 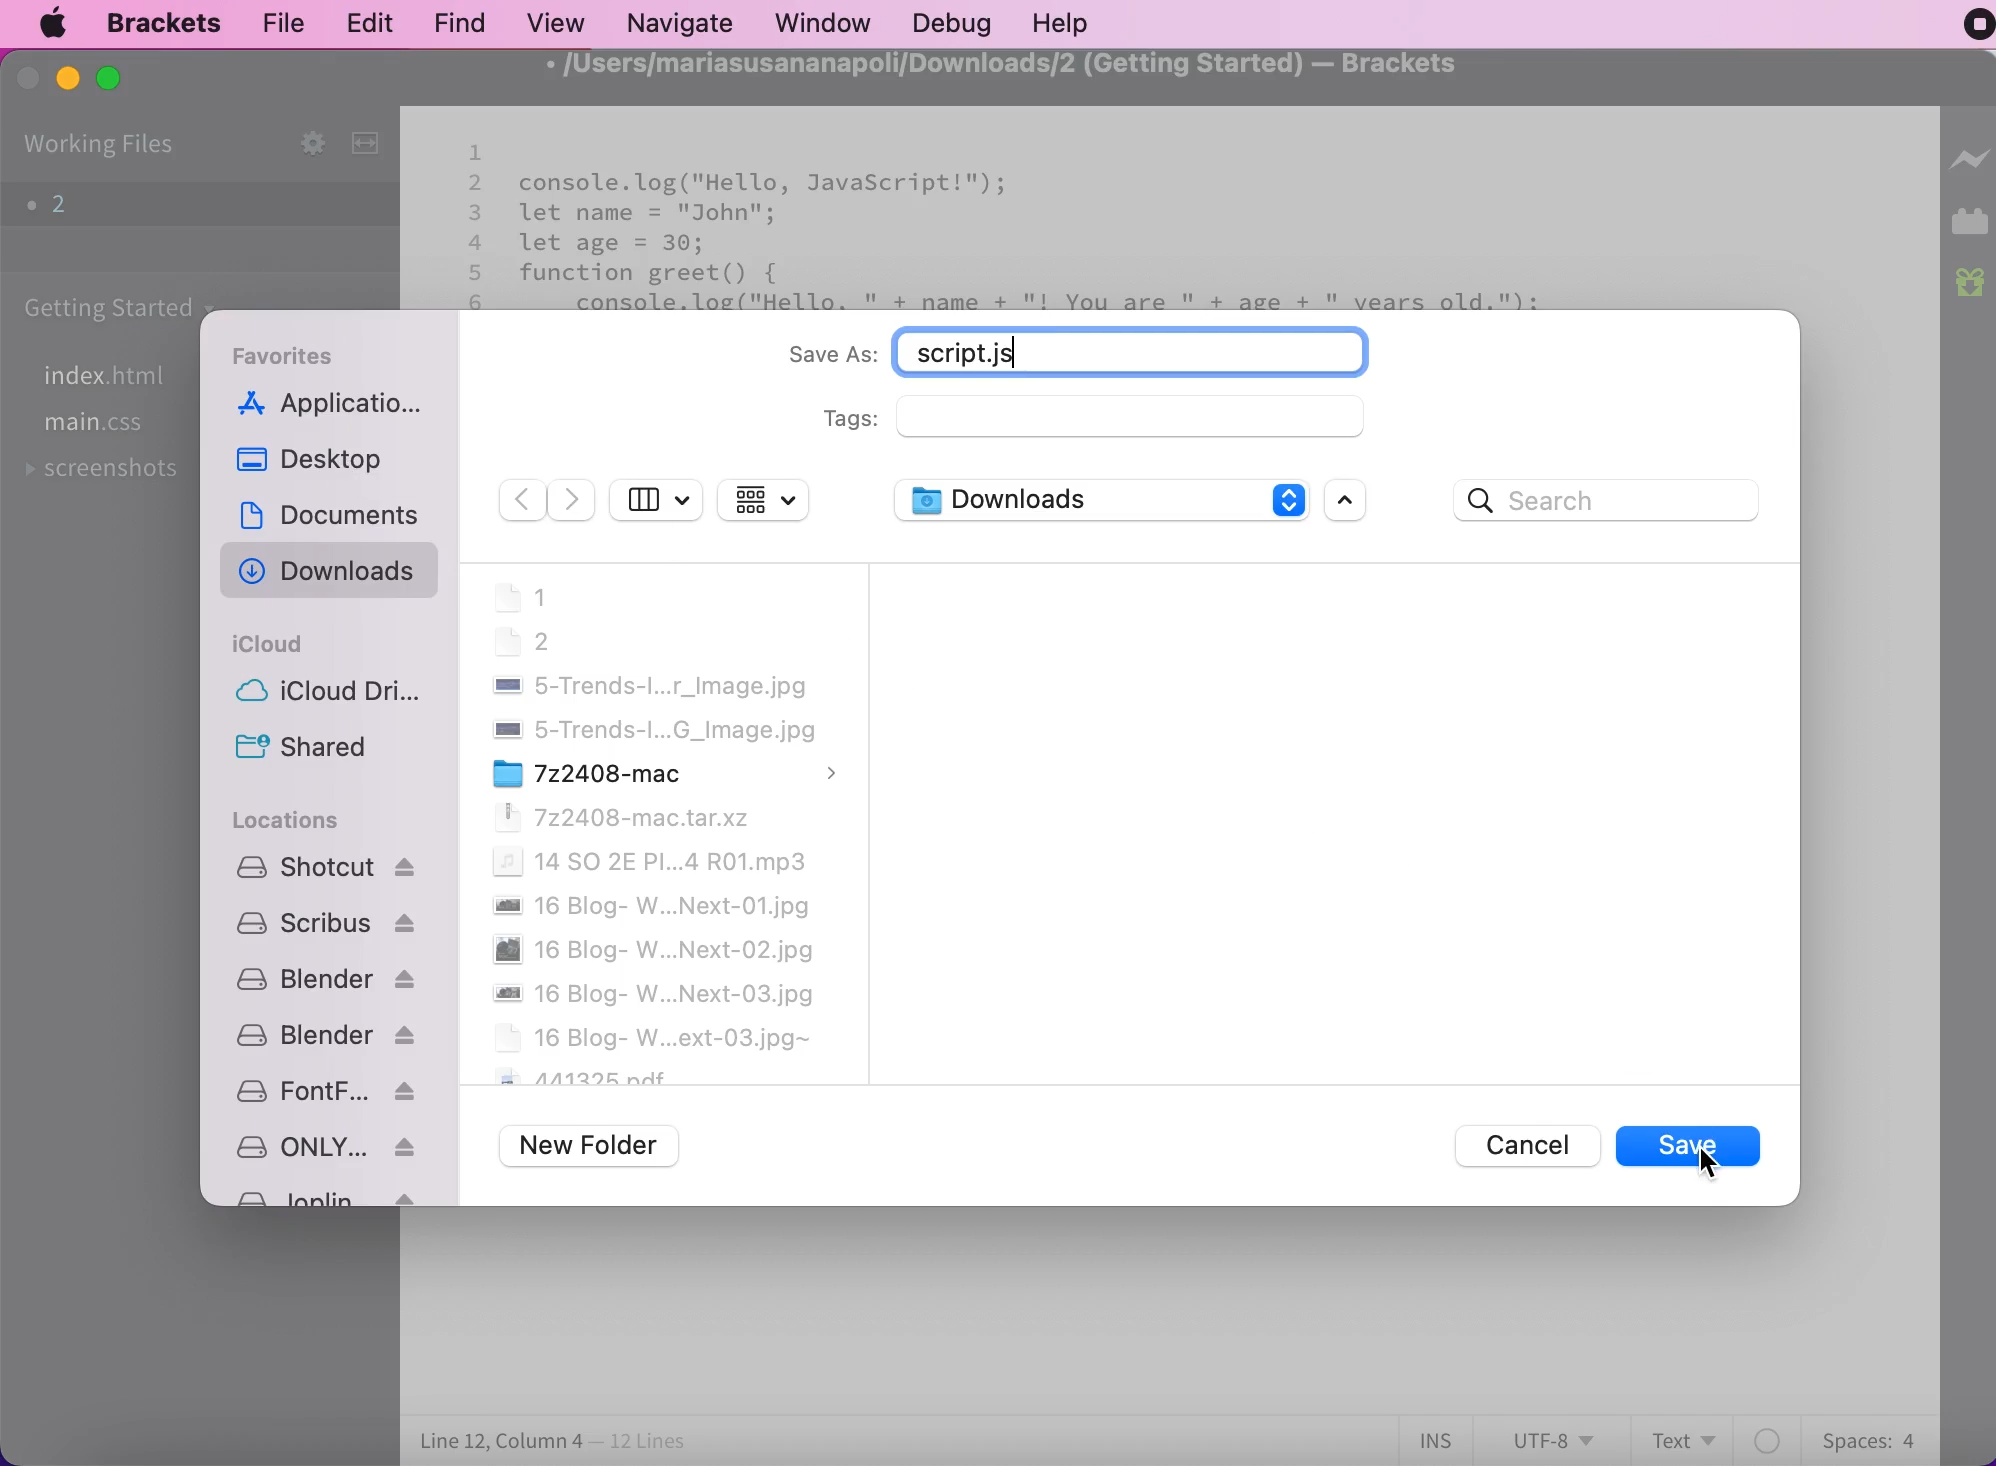 I want to click on downloads, so click(x=329, y=571).